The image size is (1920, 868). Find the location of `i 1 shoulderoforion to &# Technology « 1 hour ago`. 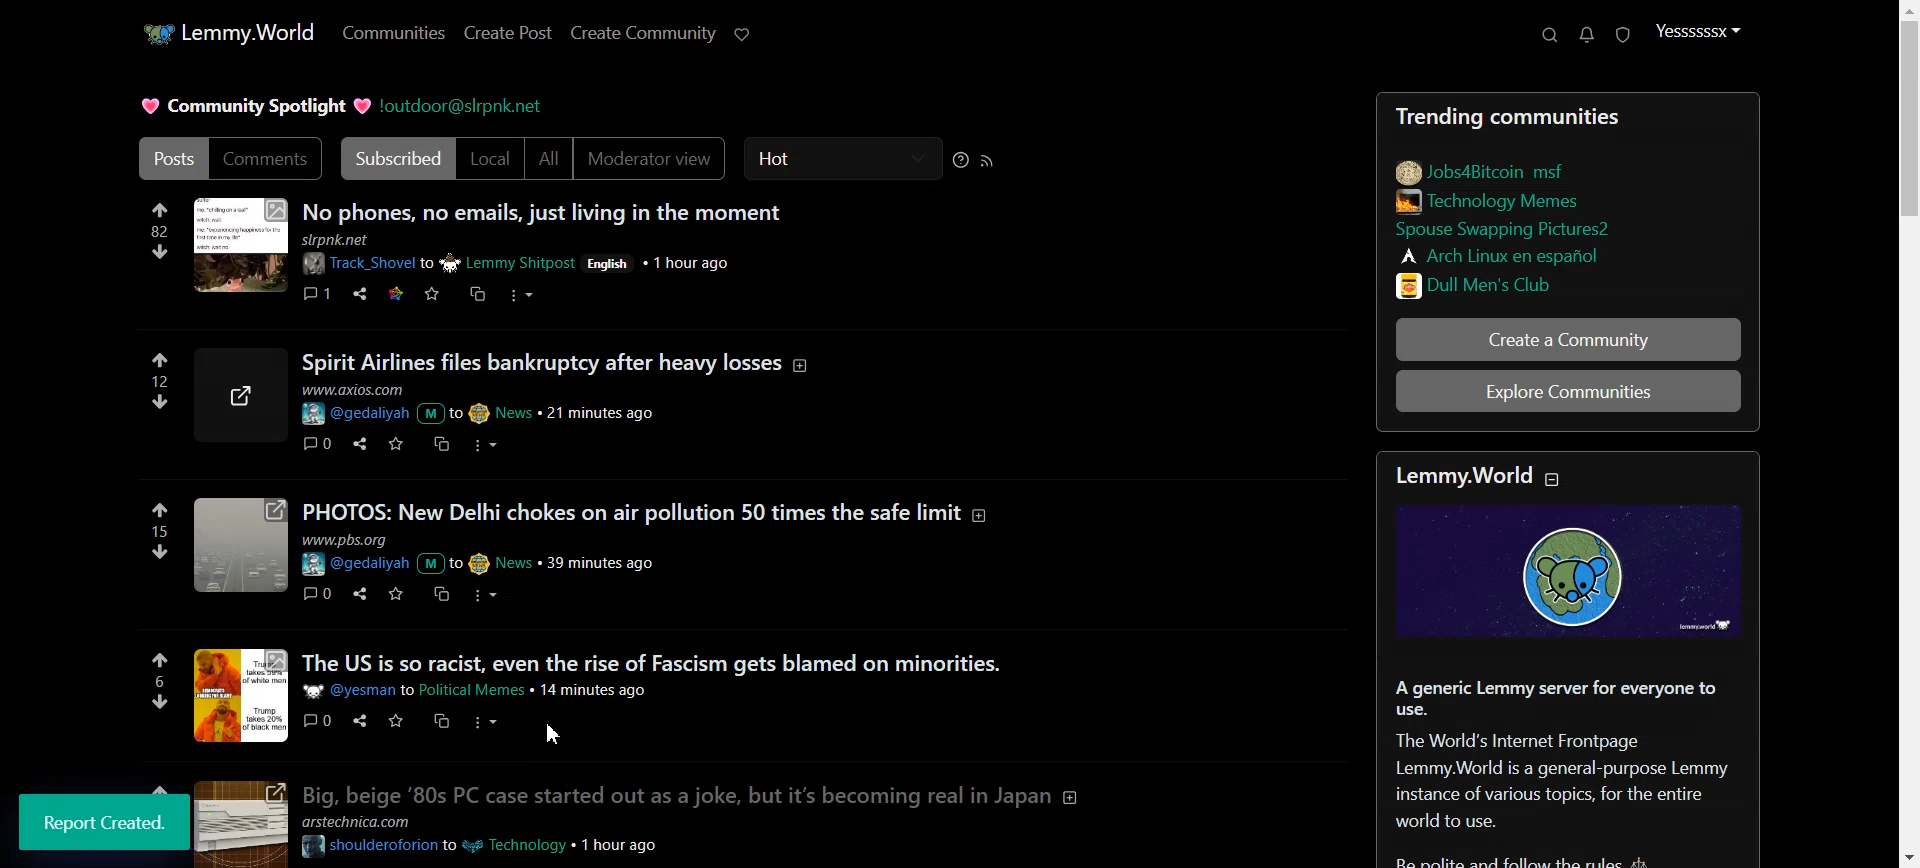

i 1 shoulderoforion to &# Technology « 1 hour ago is located at coordinates (488, 846).